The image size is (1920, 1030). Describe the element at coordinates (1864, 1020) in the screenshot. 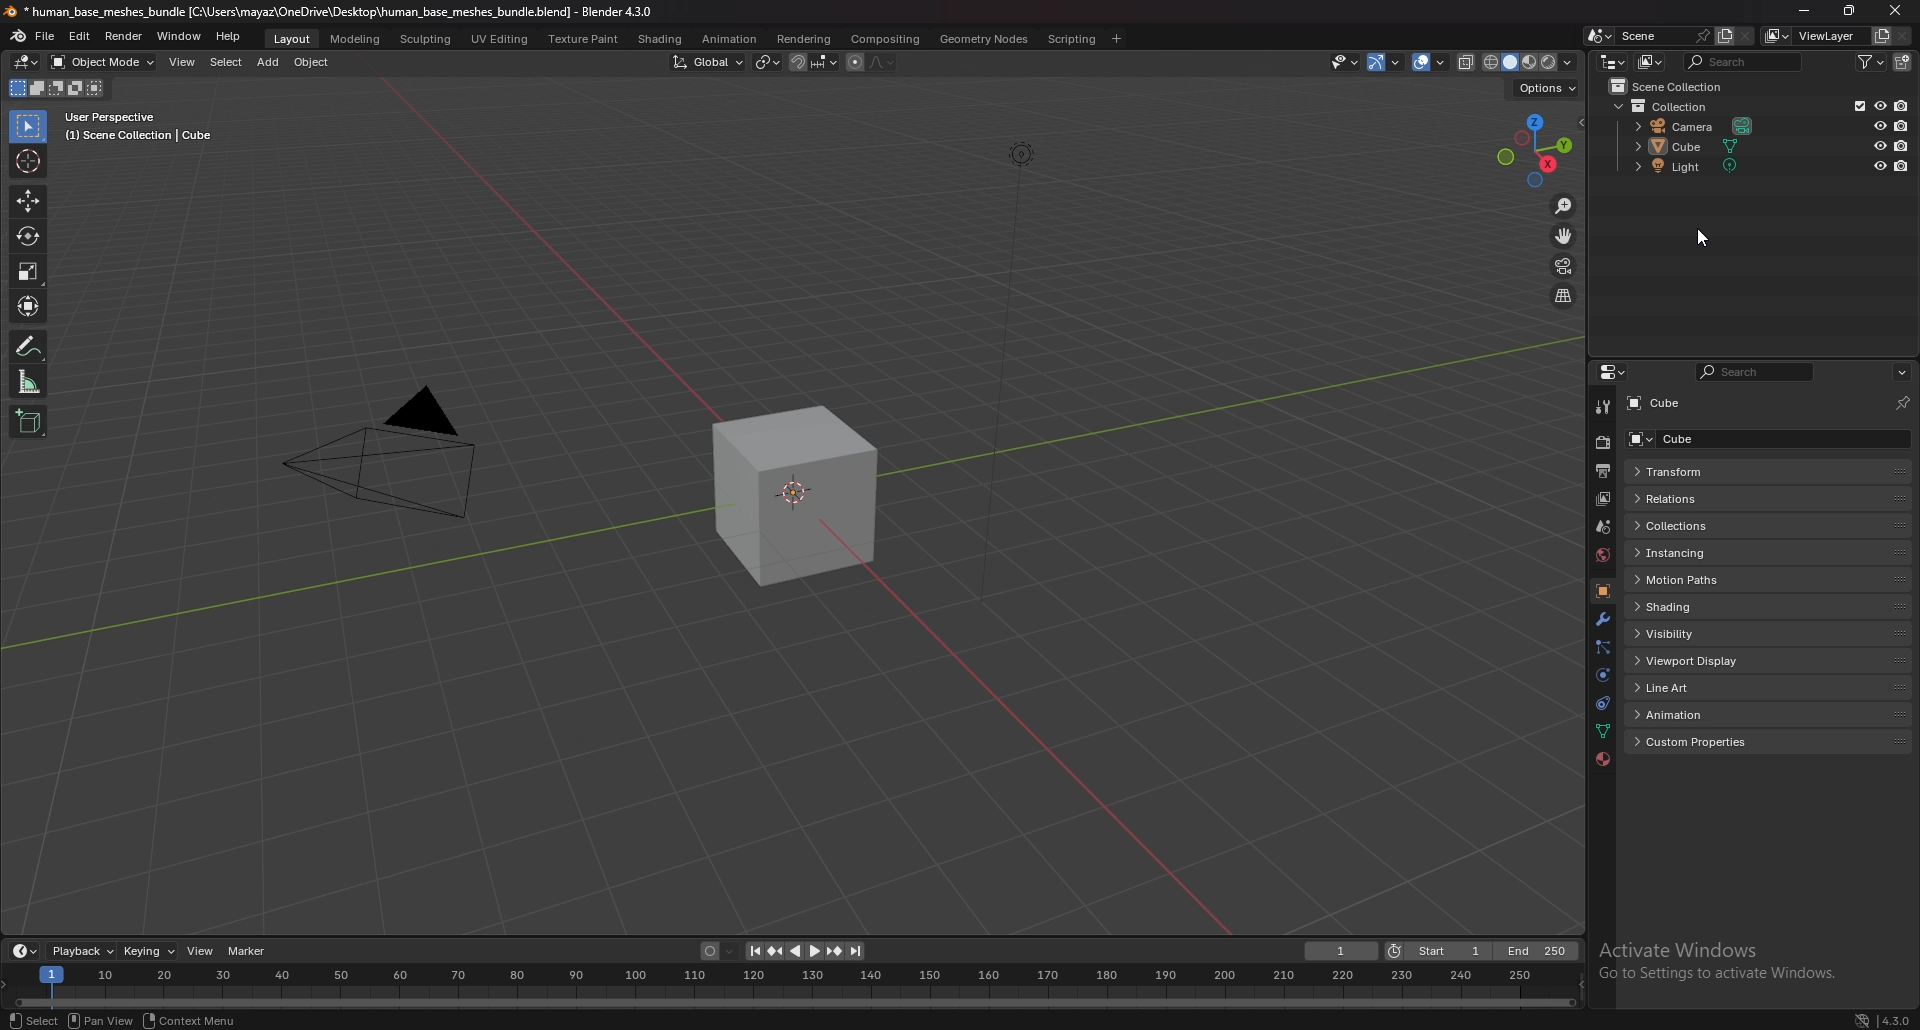

I see `network` at that location.